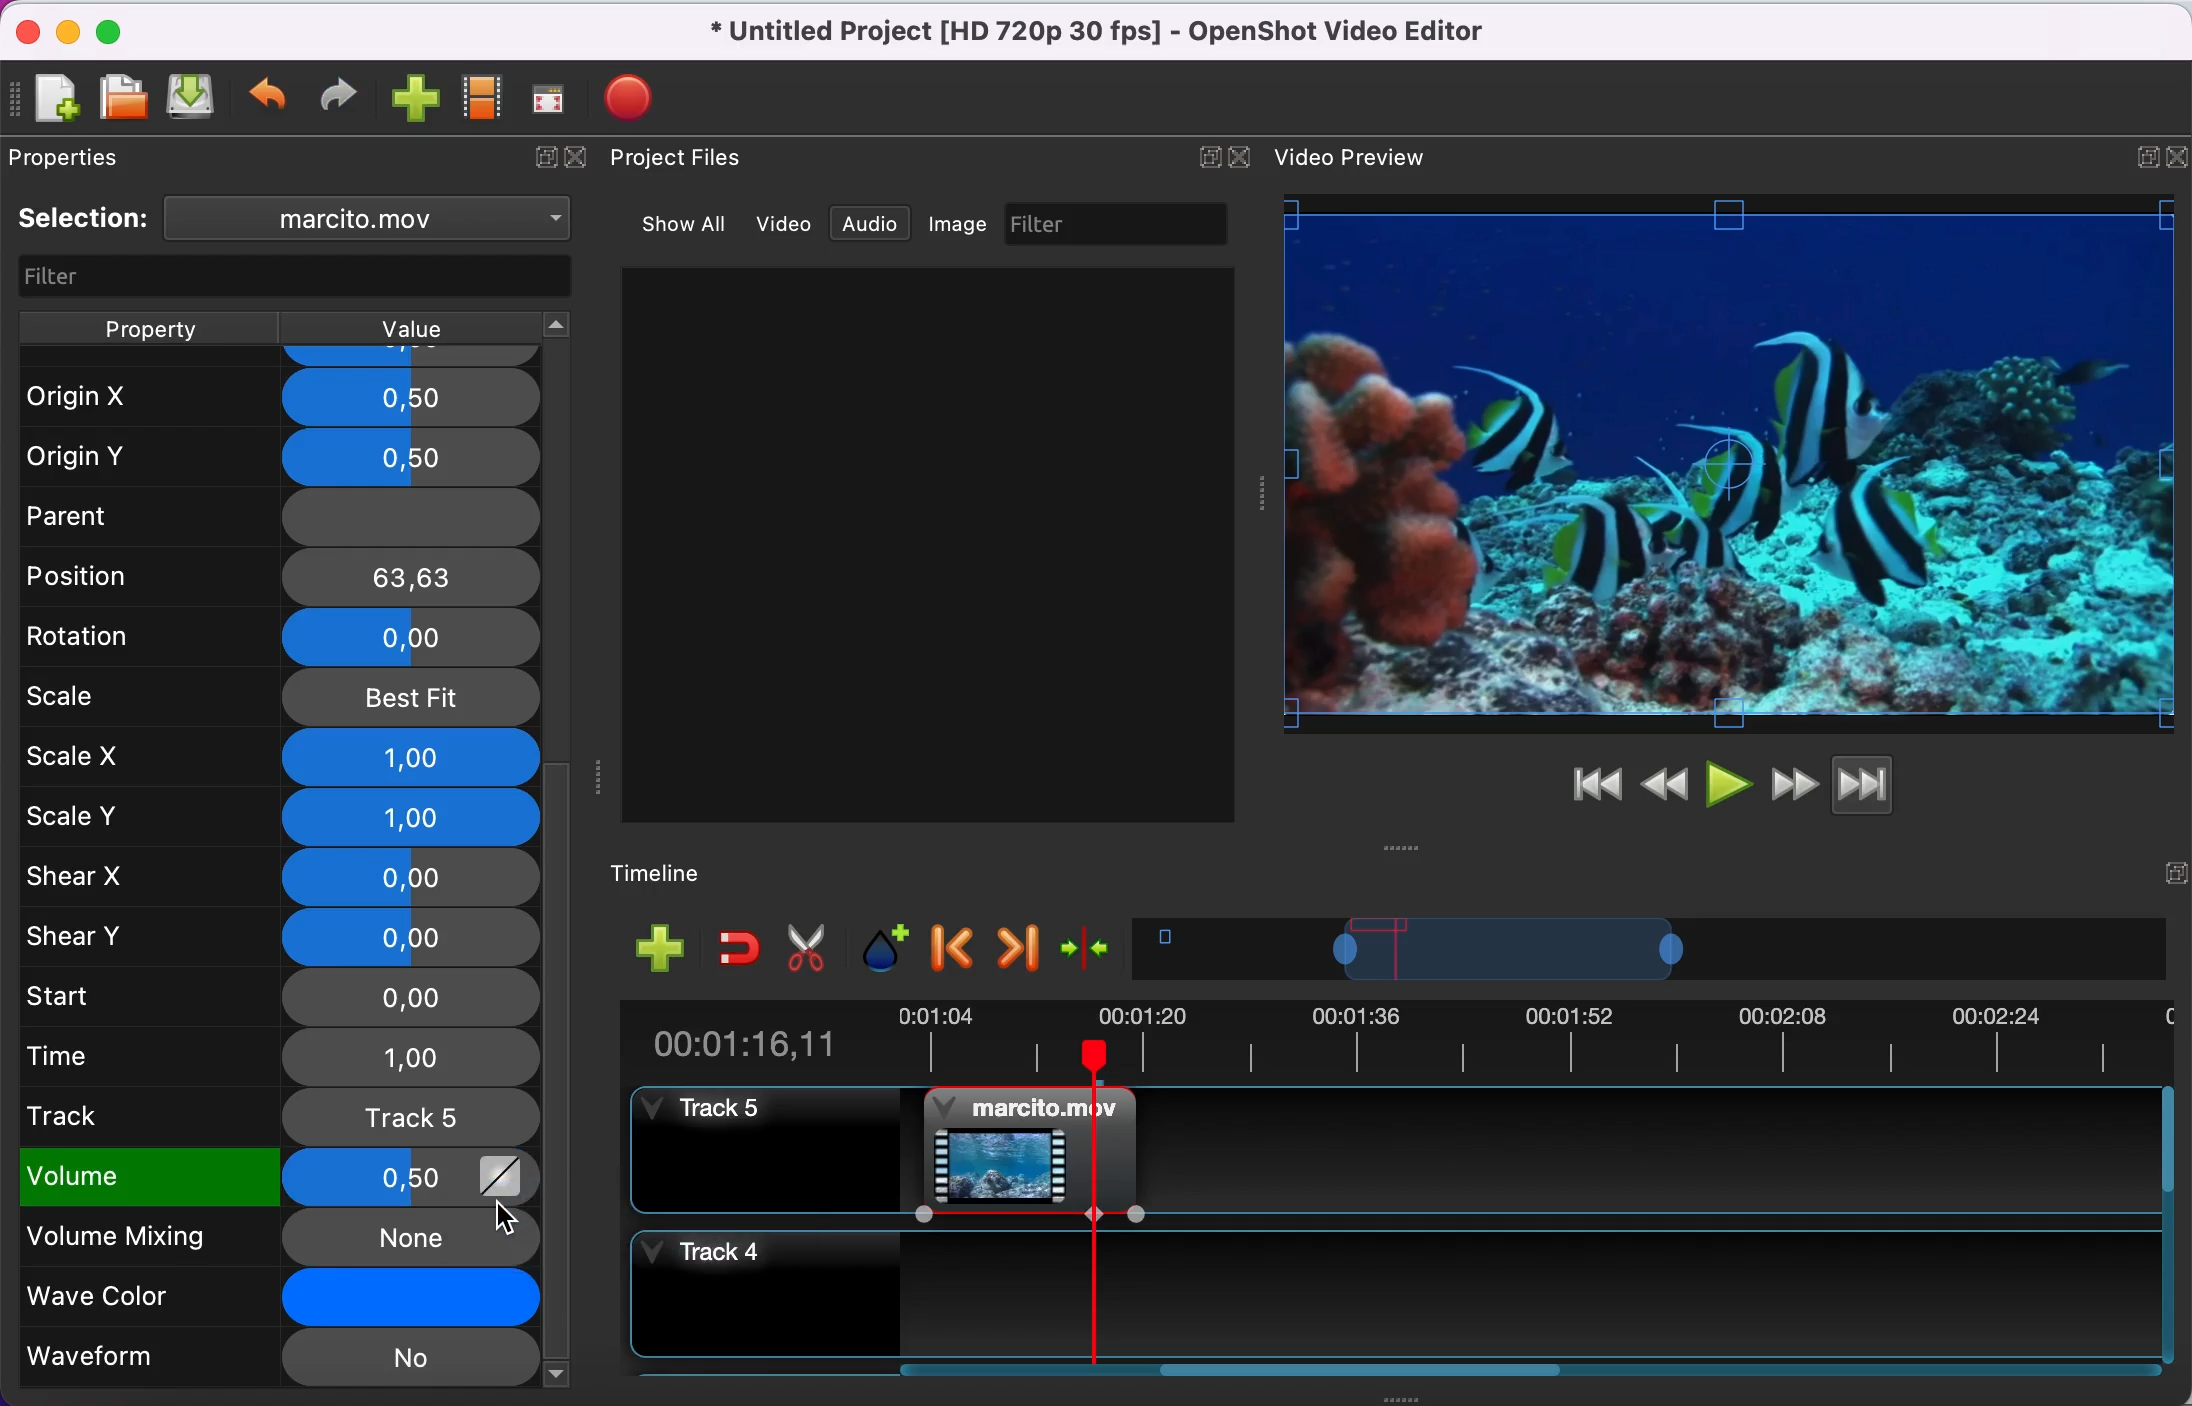 This screenshot has width=2192, height=1406. What do you see at coordinates (1728, 782) in the screenshot?
I see `play` at bounding box center [1728, 782].